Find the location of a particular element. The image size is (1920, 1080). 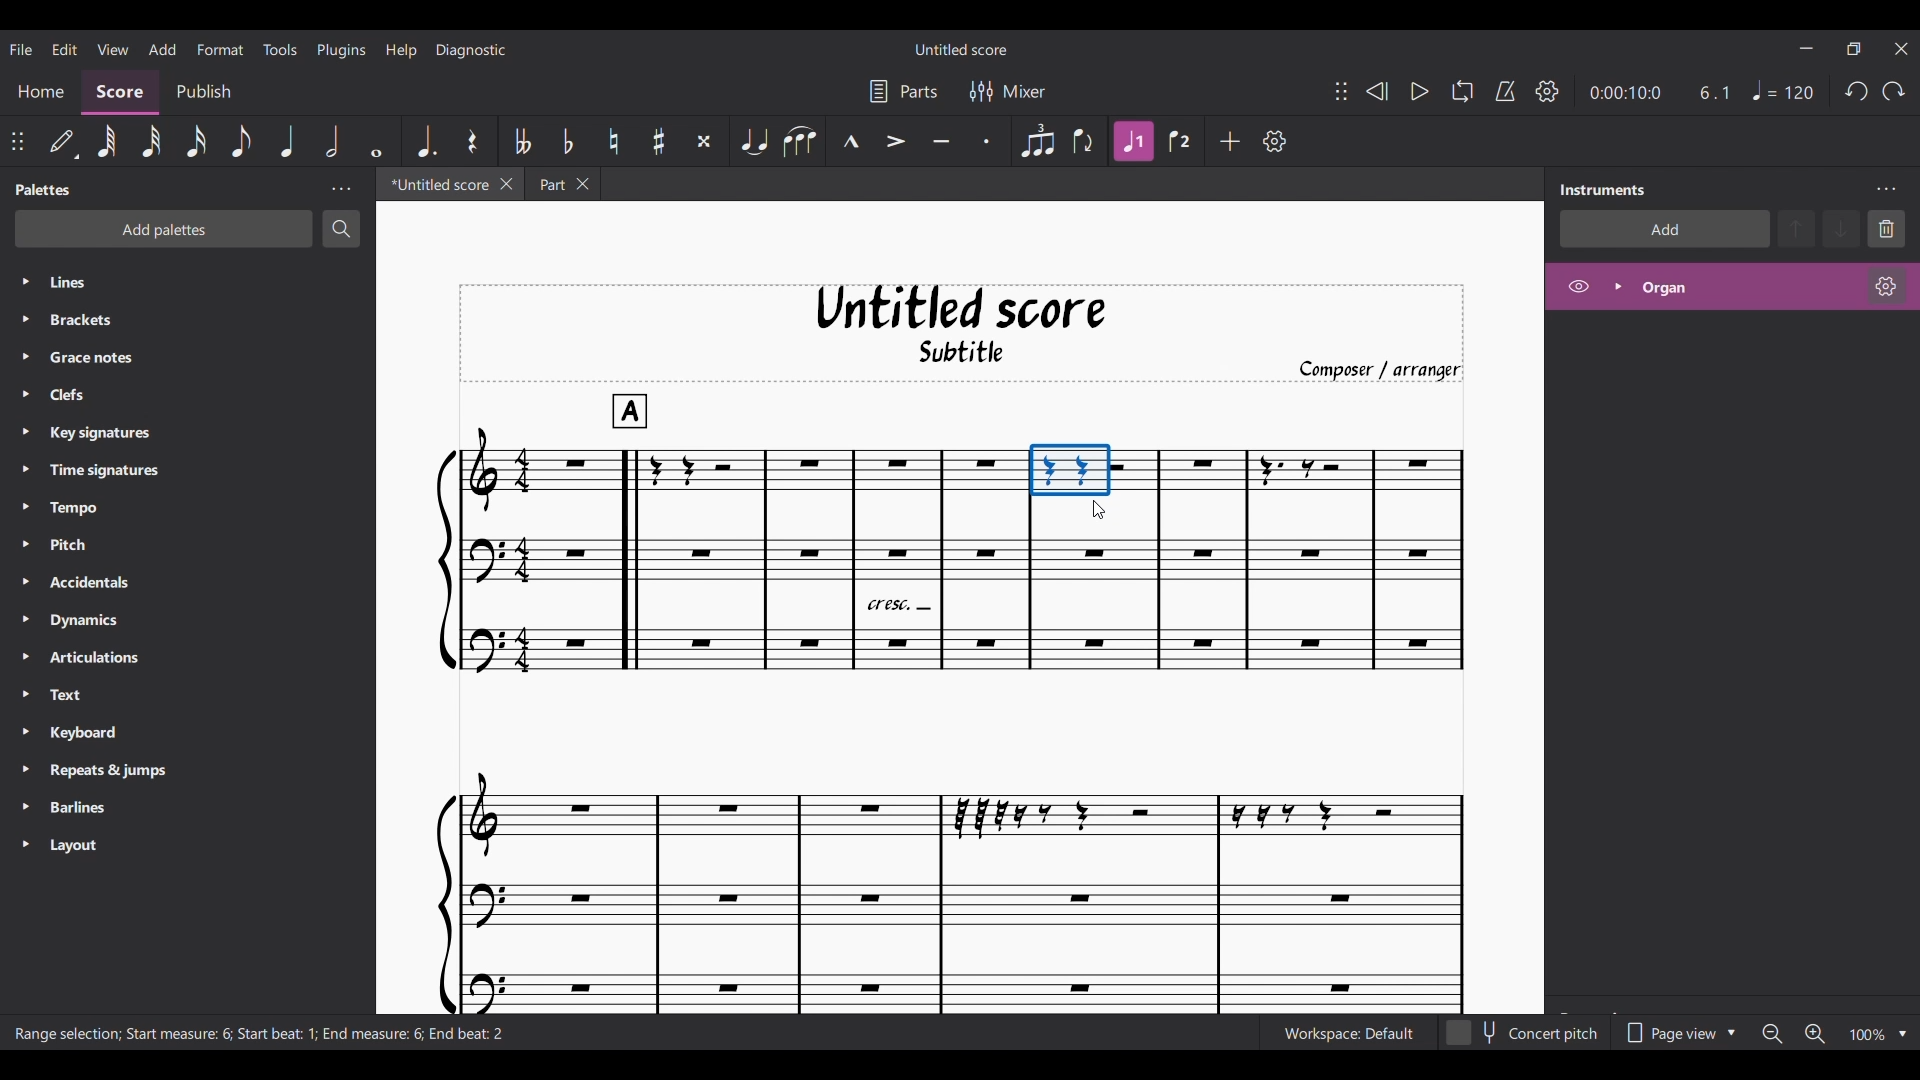

Quarter note is located at coordinates (286, 142).